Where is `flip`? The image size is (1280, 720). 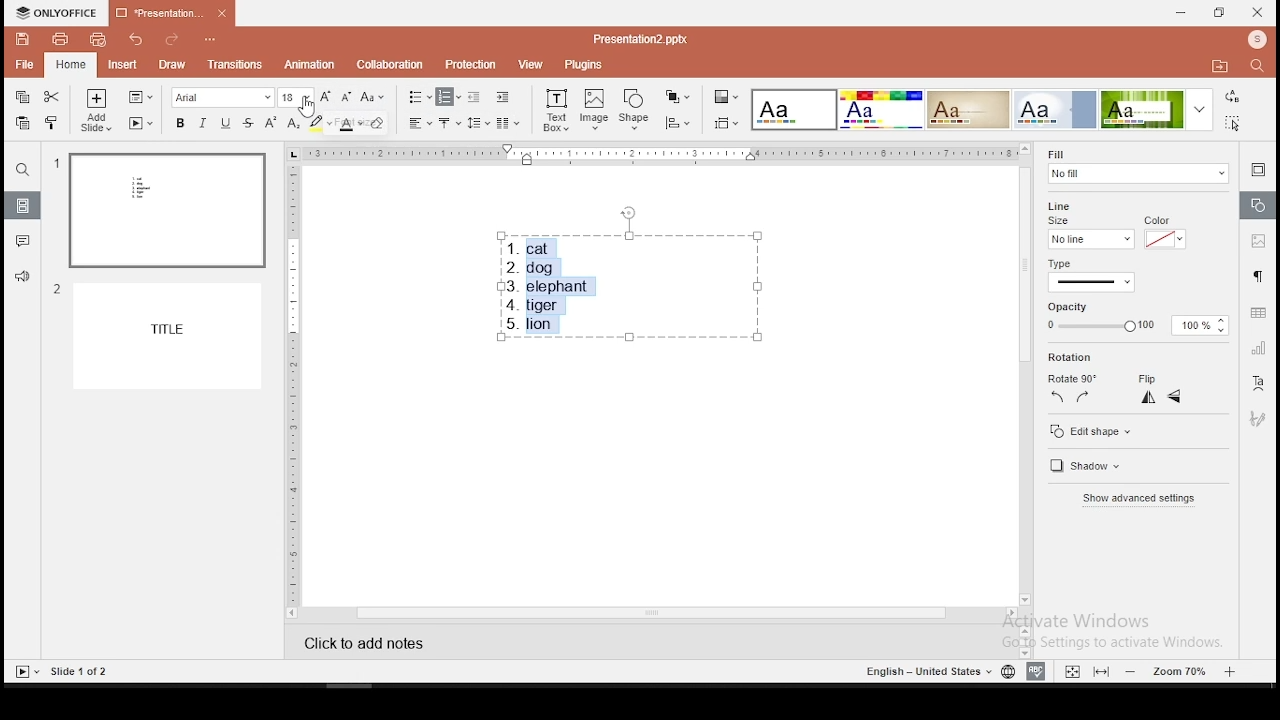 flip is located at coordinates (1144, 379).